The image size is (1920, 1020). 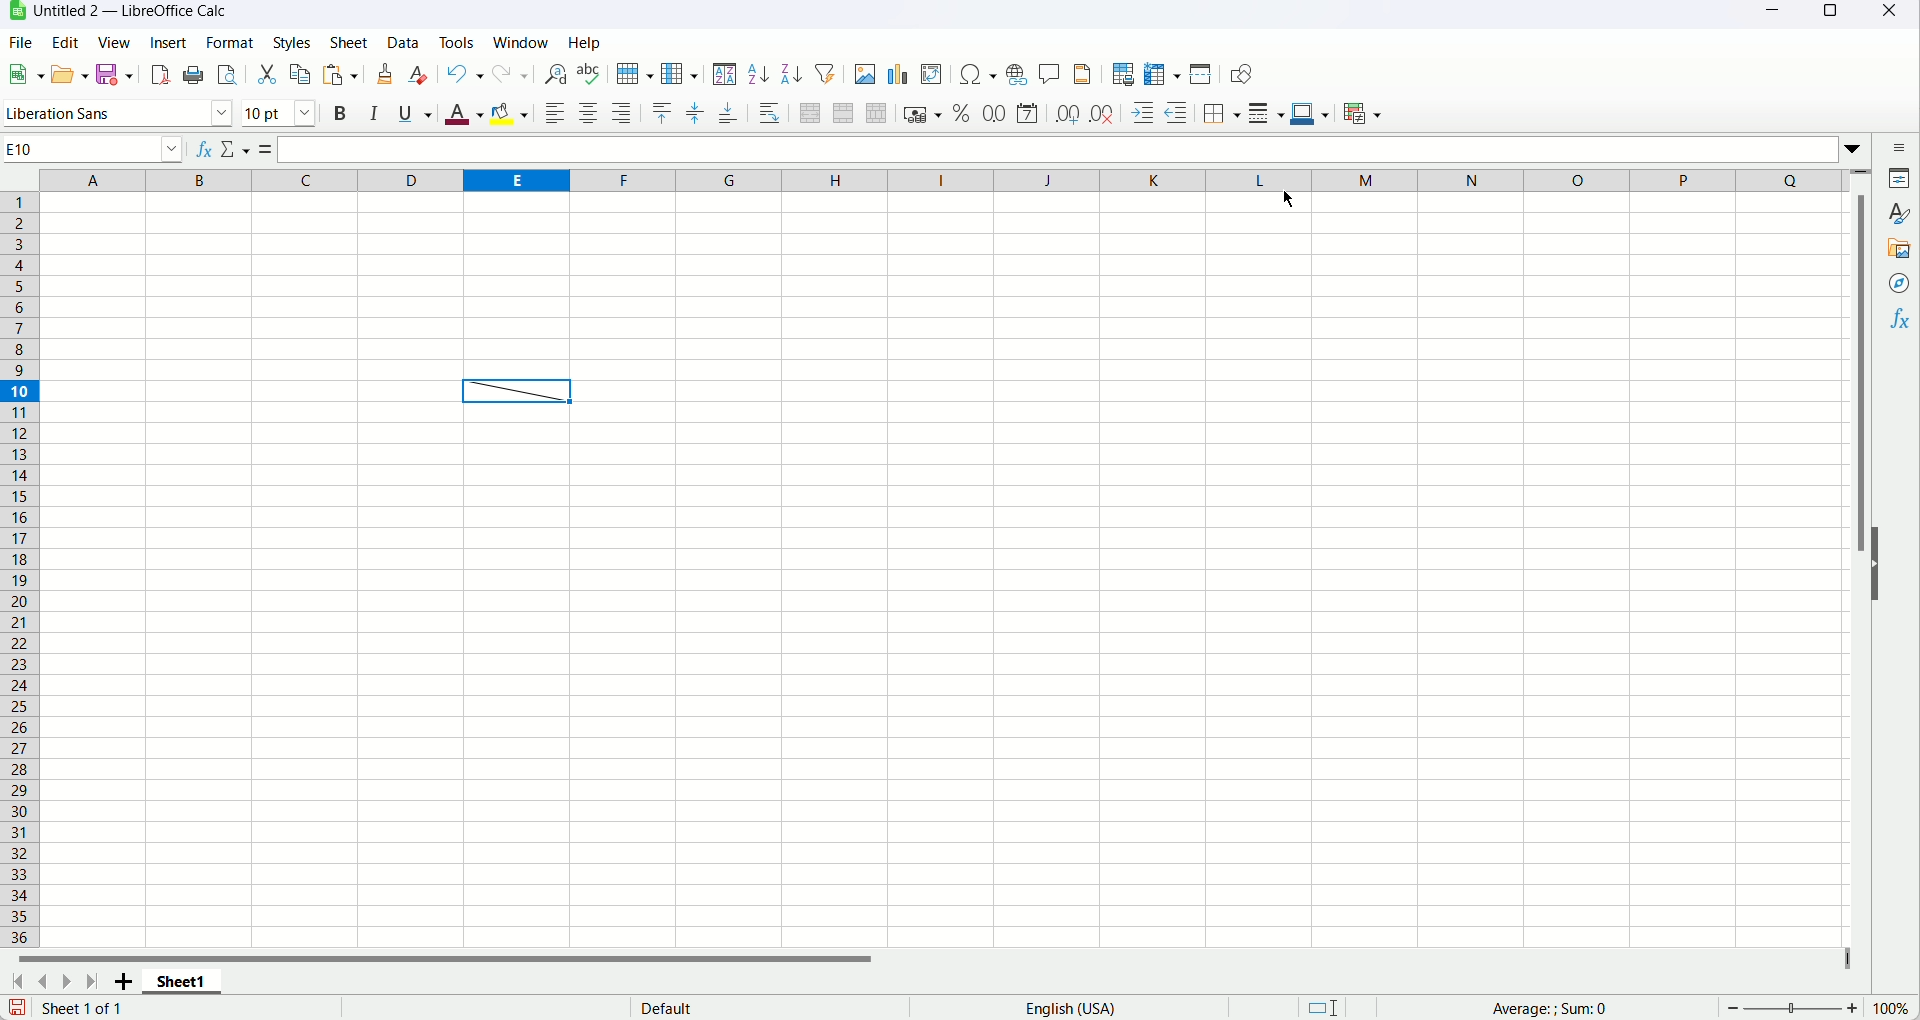 What do you see at coordinates (898, 74) in the screenshot?
I see `Insert chart` at bounding box center [898, 74].